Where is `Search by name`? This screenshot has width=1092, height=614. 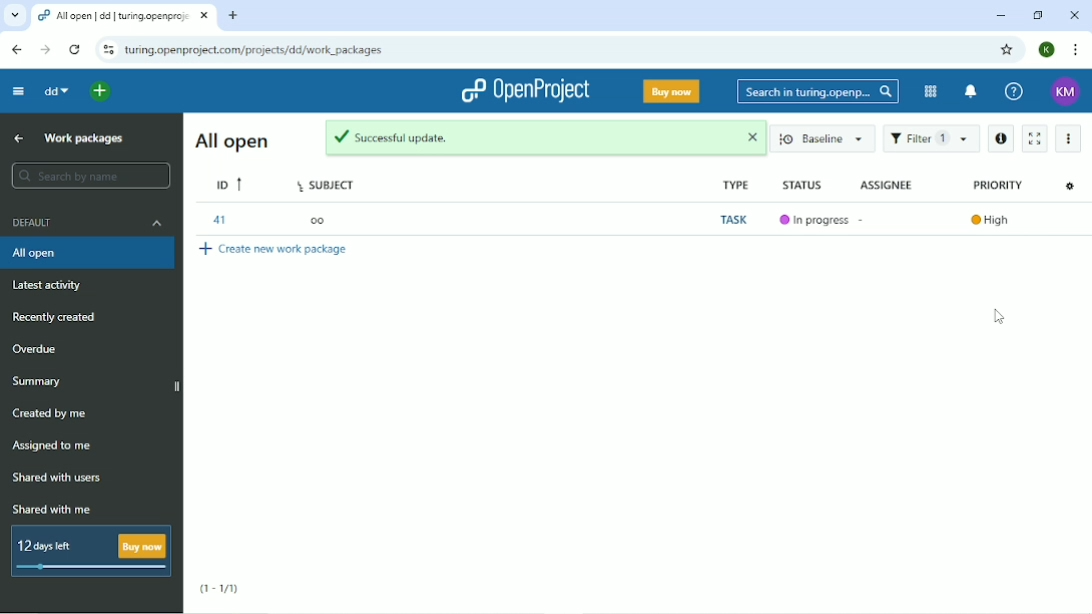 Search by name is located at coordinates (91, 176).